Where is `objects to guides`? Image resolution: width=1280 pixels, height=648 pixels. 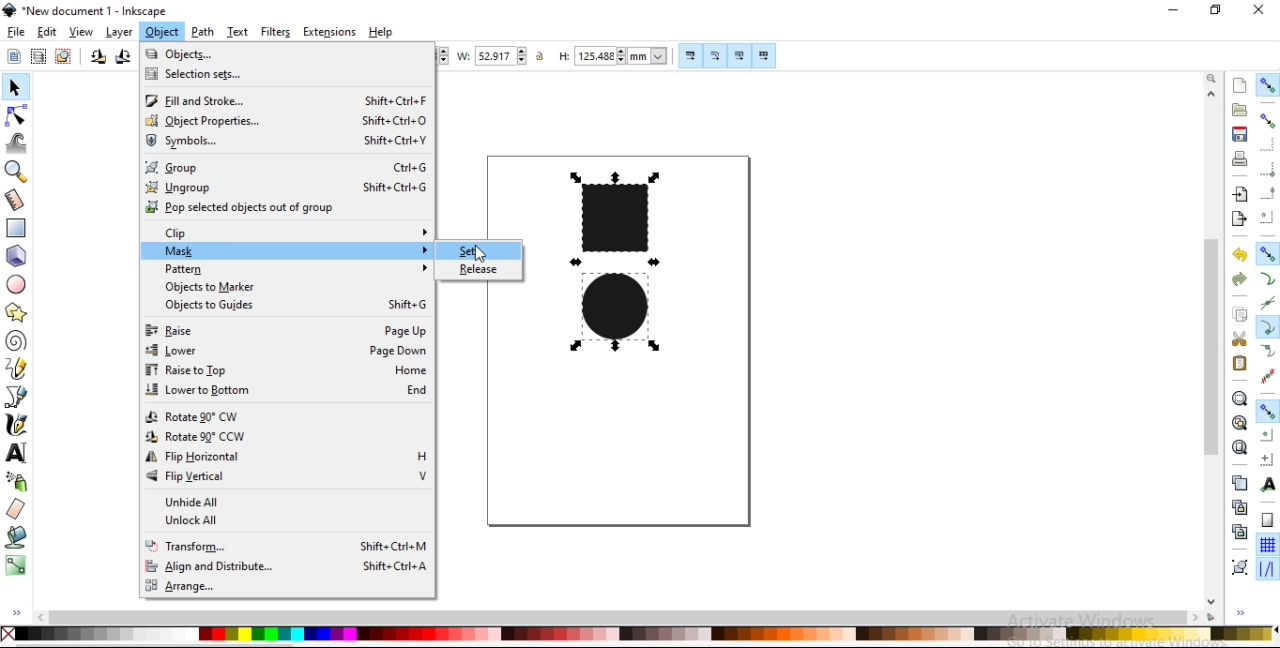 objects to guides is located at coordinates (295, 305).